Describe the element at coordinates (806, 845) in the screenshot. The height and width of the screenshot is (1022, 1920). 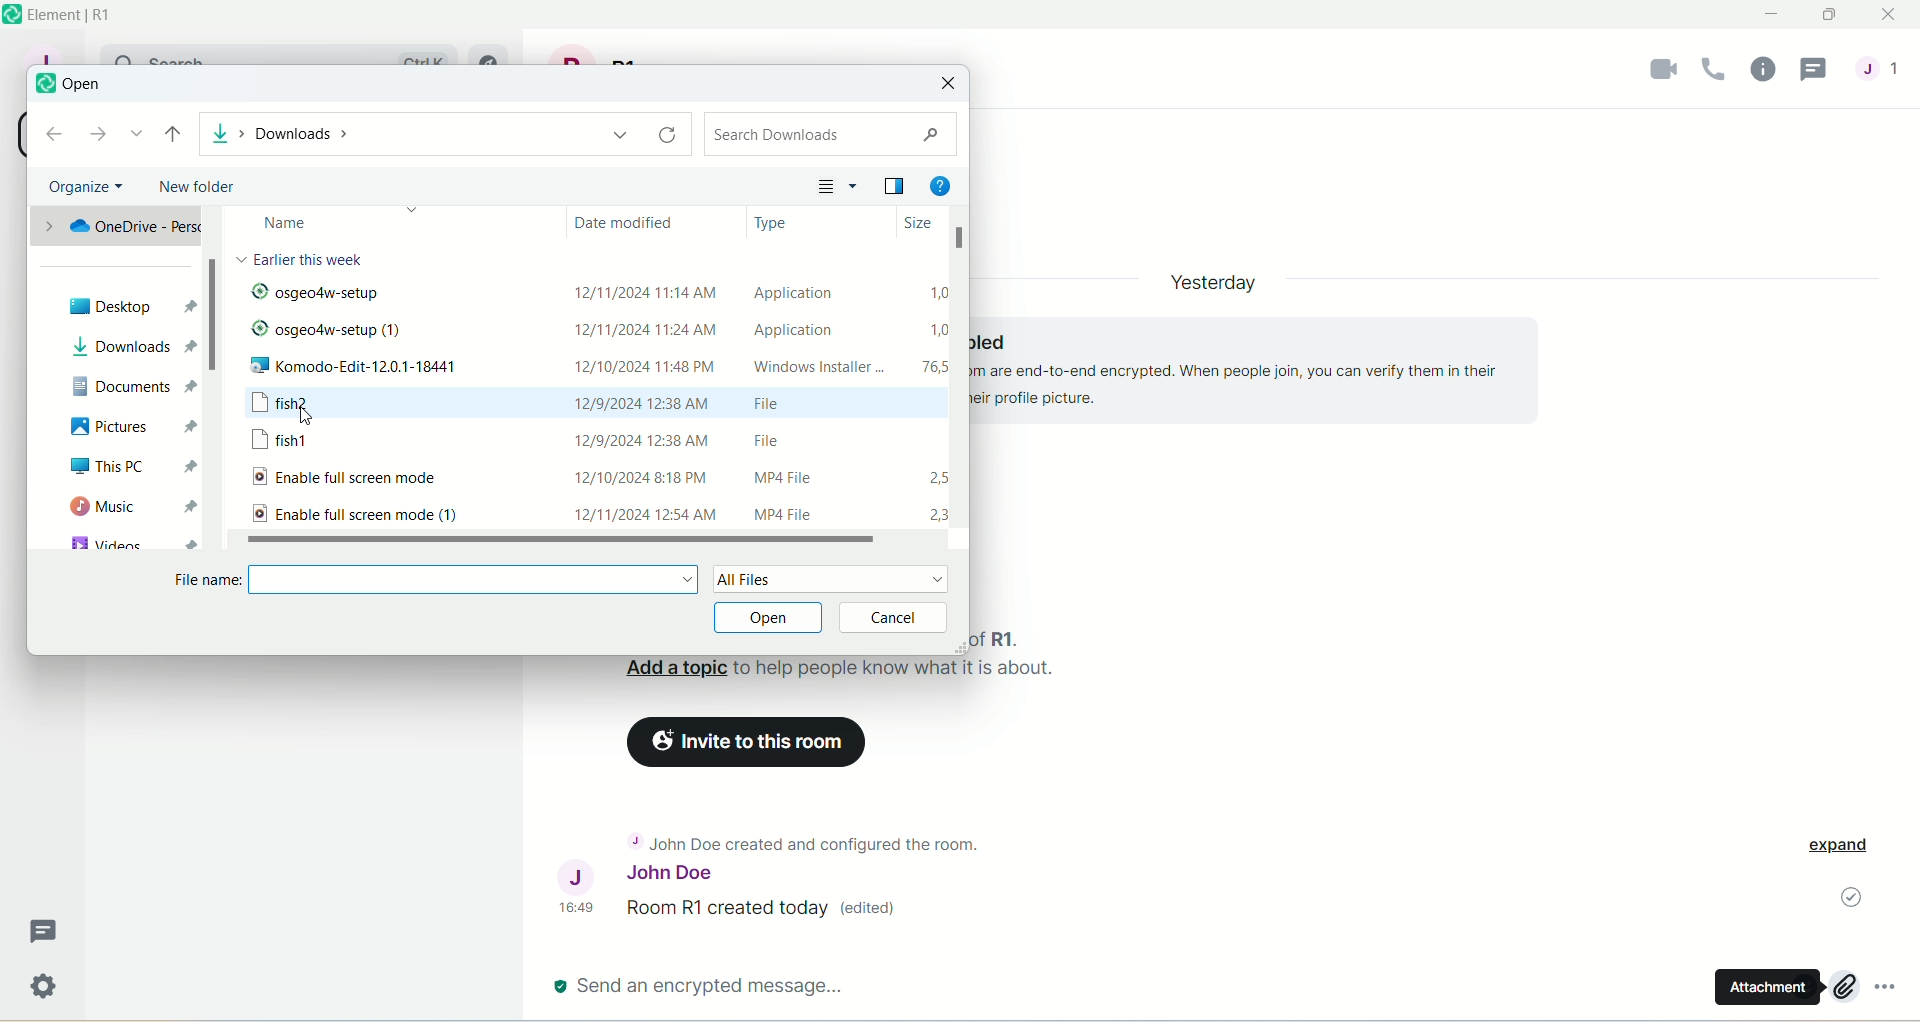
I see `John Doe created and configure the room.` at that location.